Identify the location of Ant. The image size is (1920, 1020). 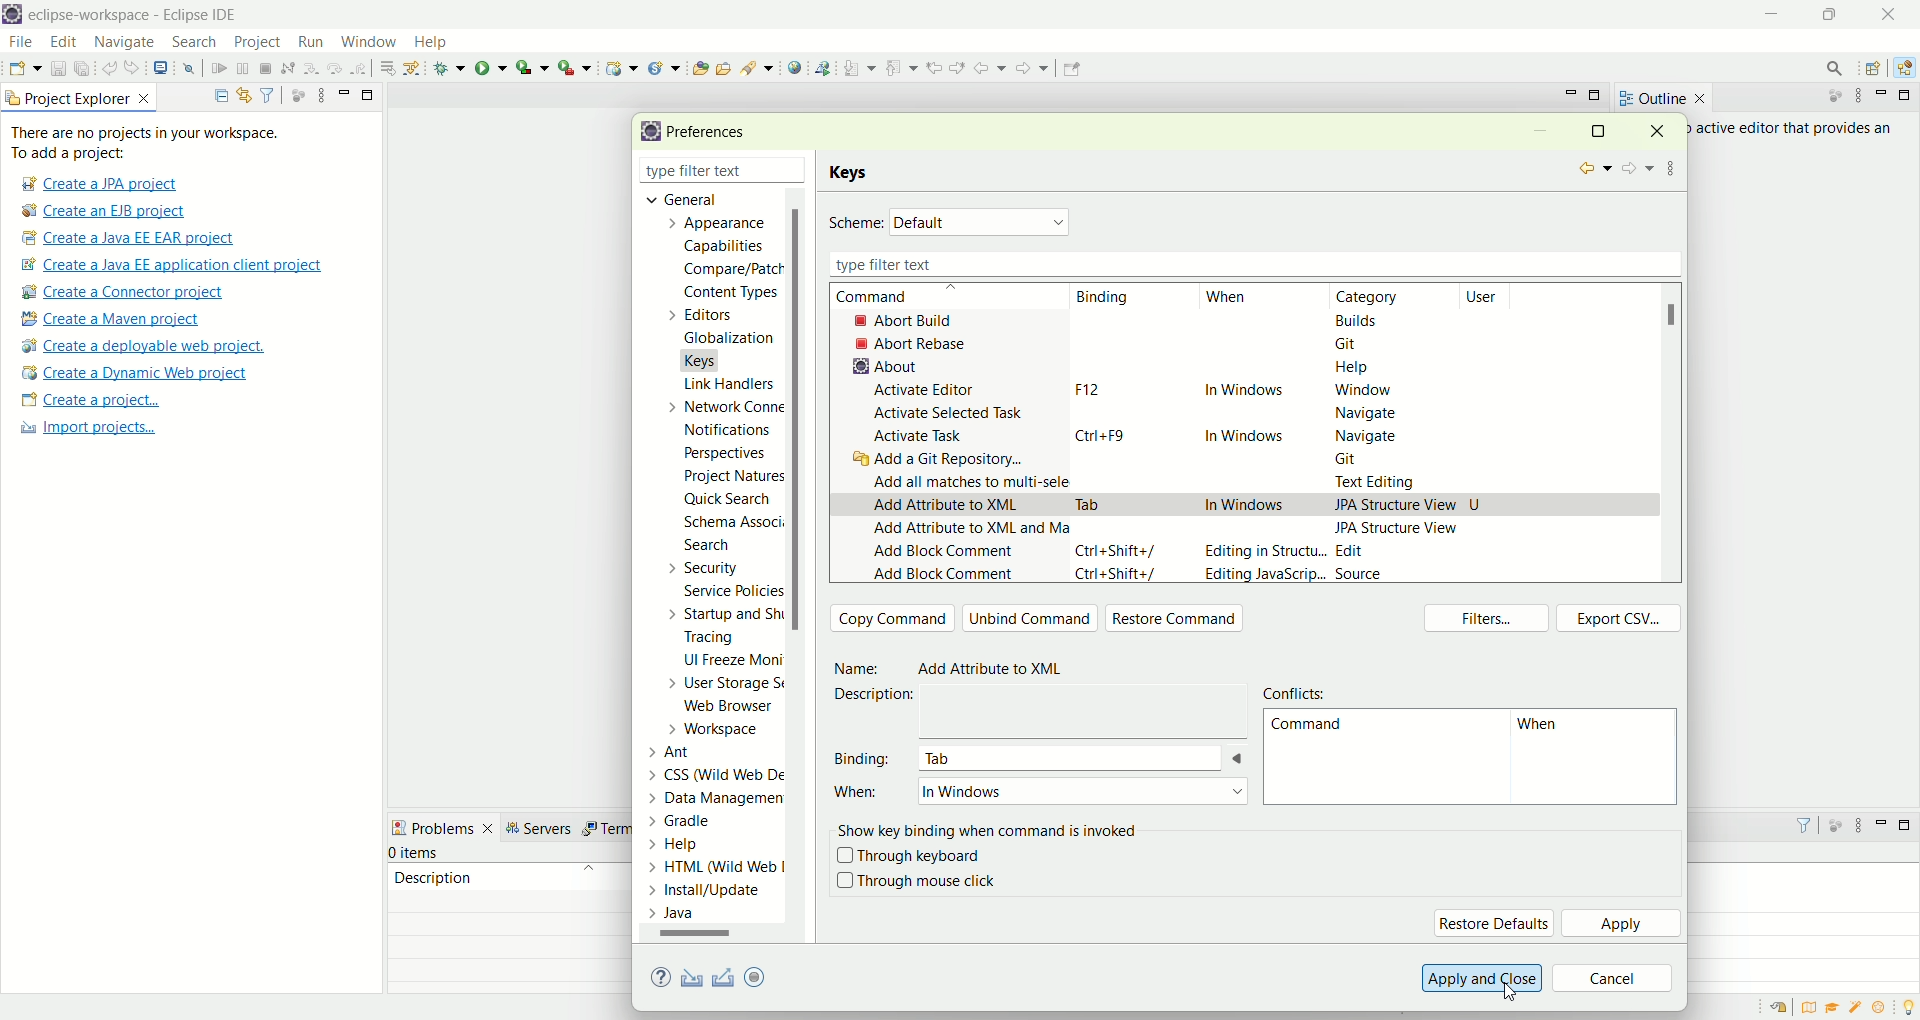
(682, 750).